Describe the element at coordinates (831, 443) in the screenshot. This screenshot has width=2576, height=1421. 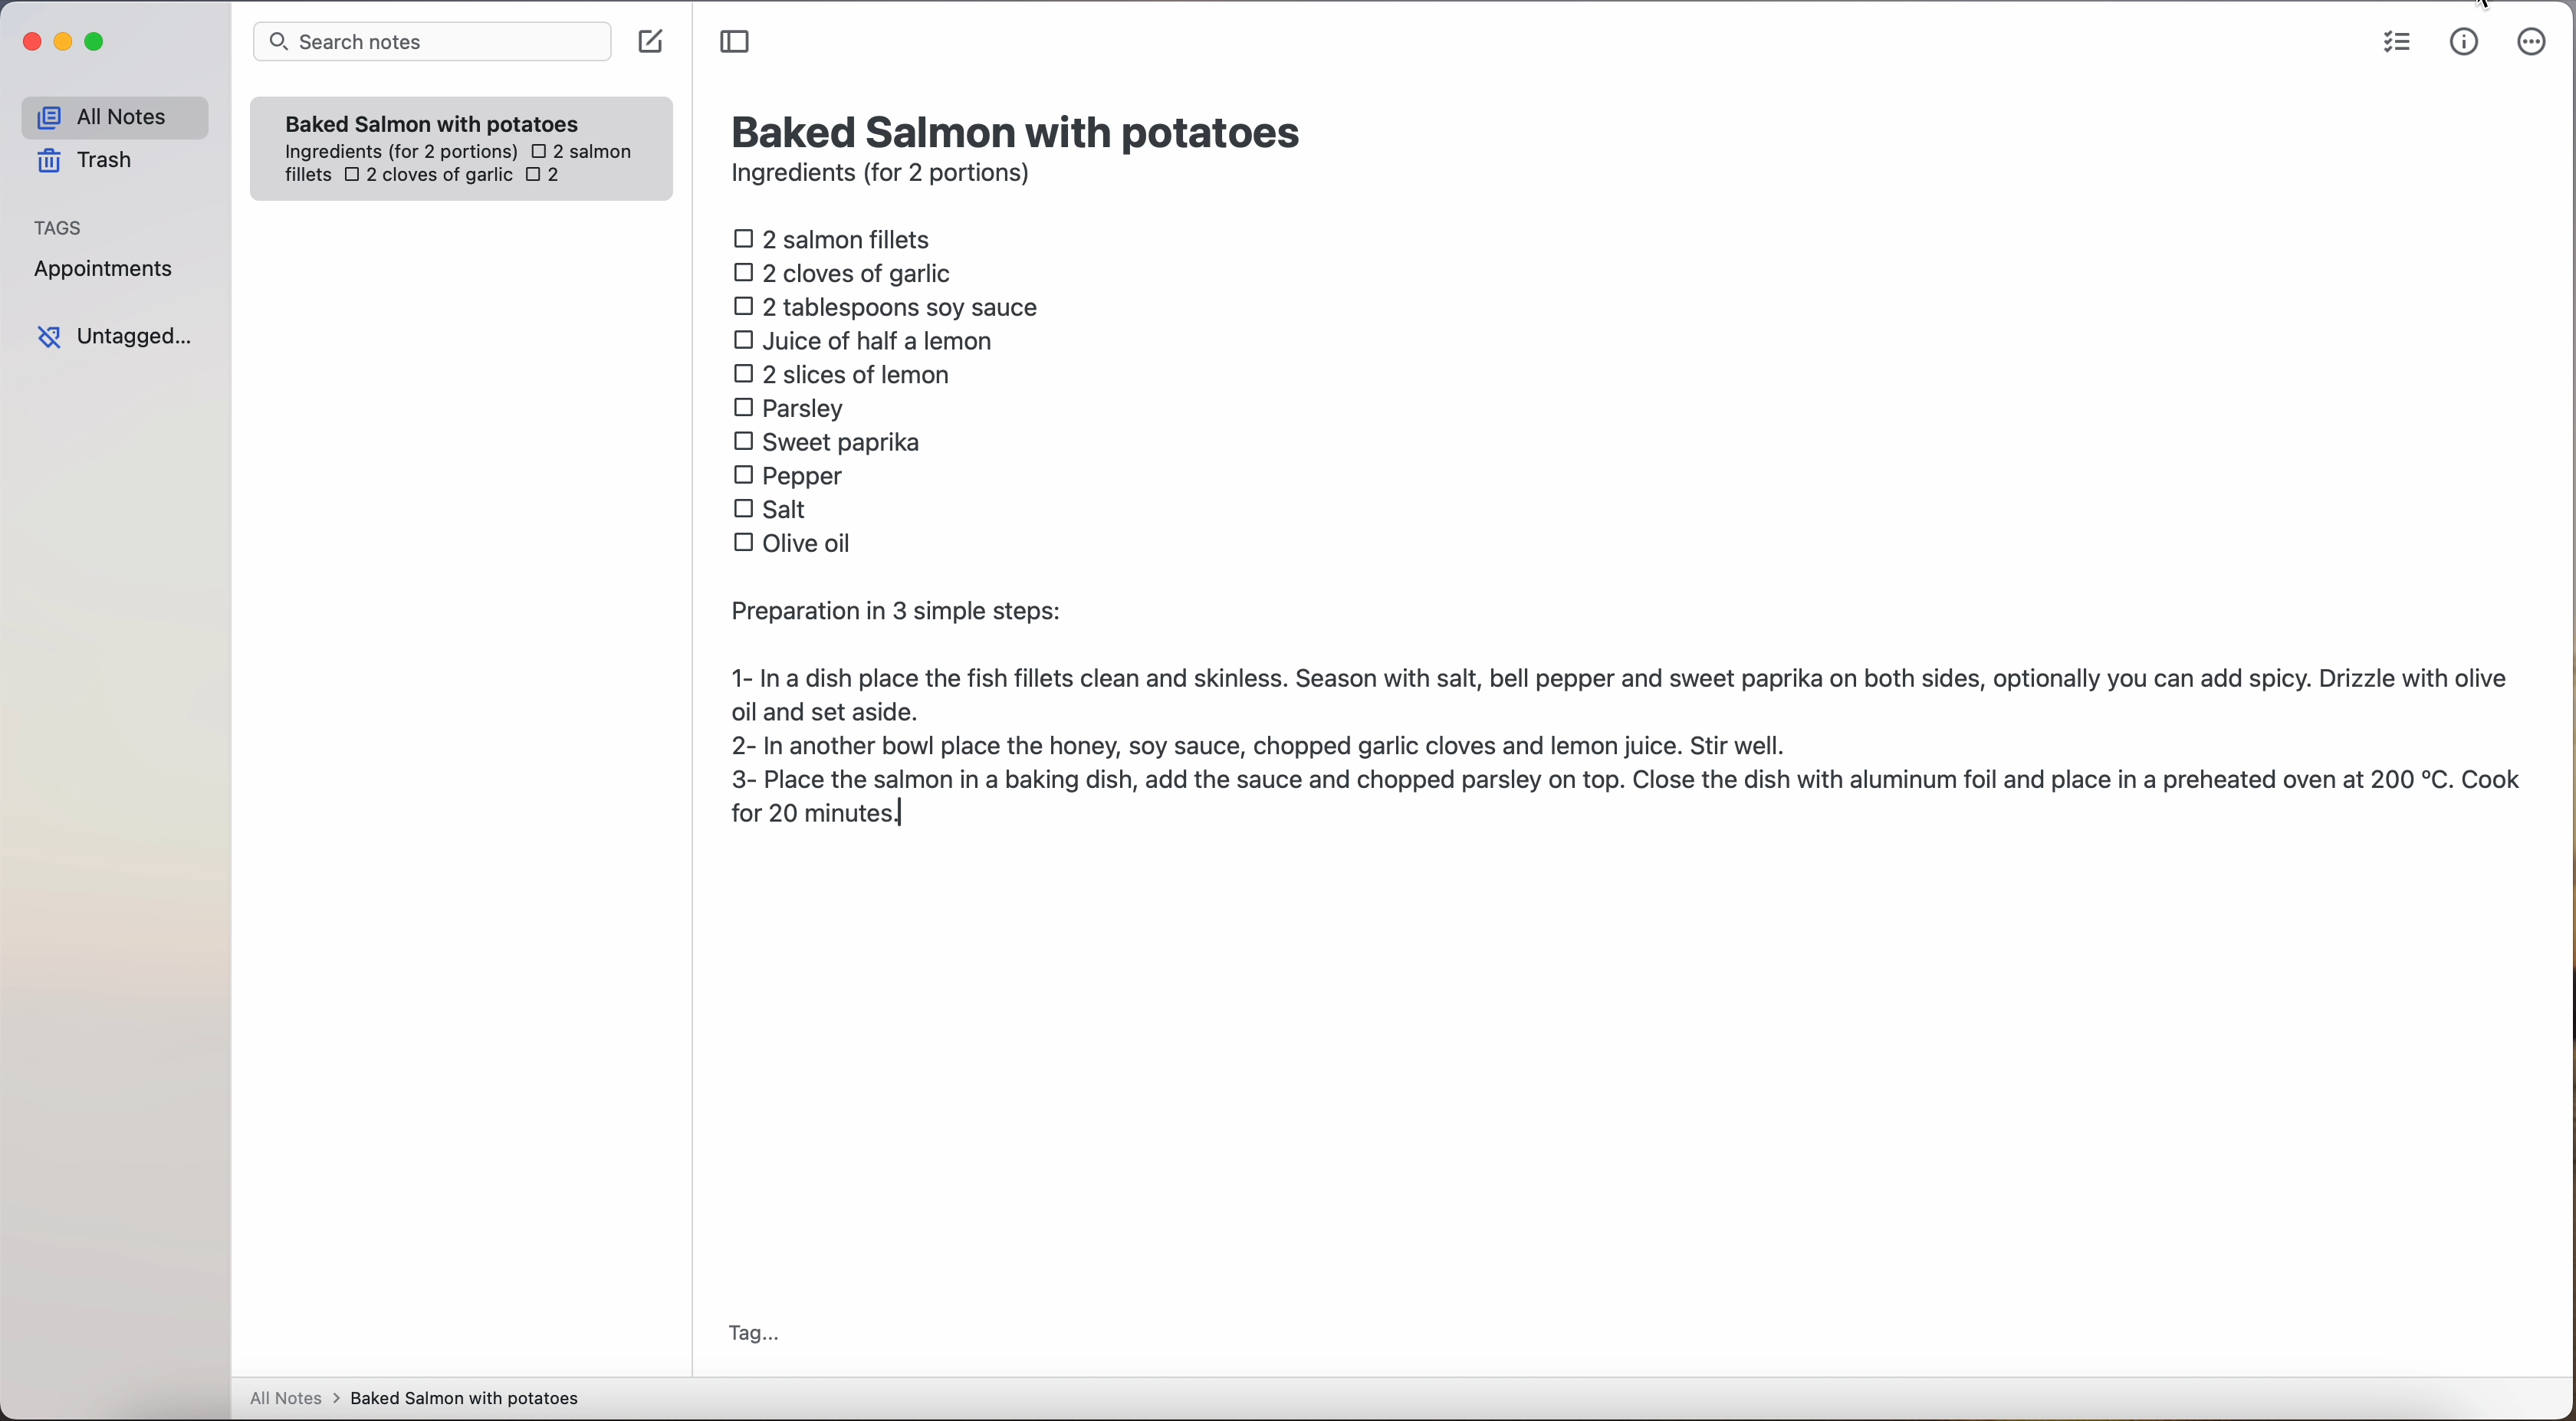
I see `sweet paprika` at that location.